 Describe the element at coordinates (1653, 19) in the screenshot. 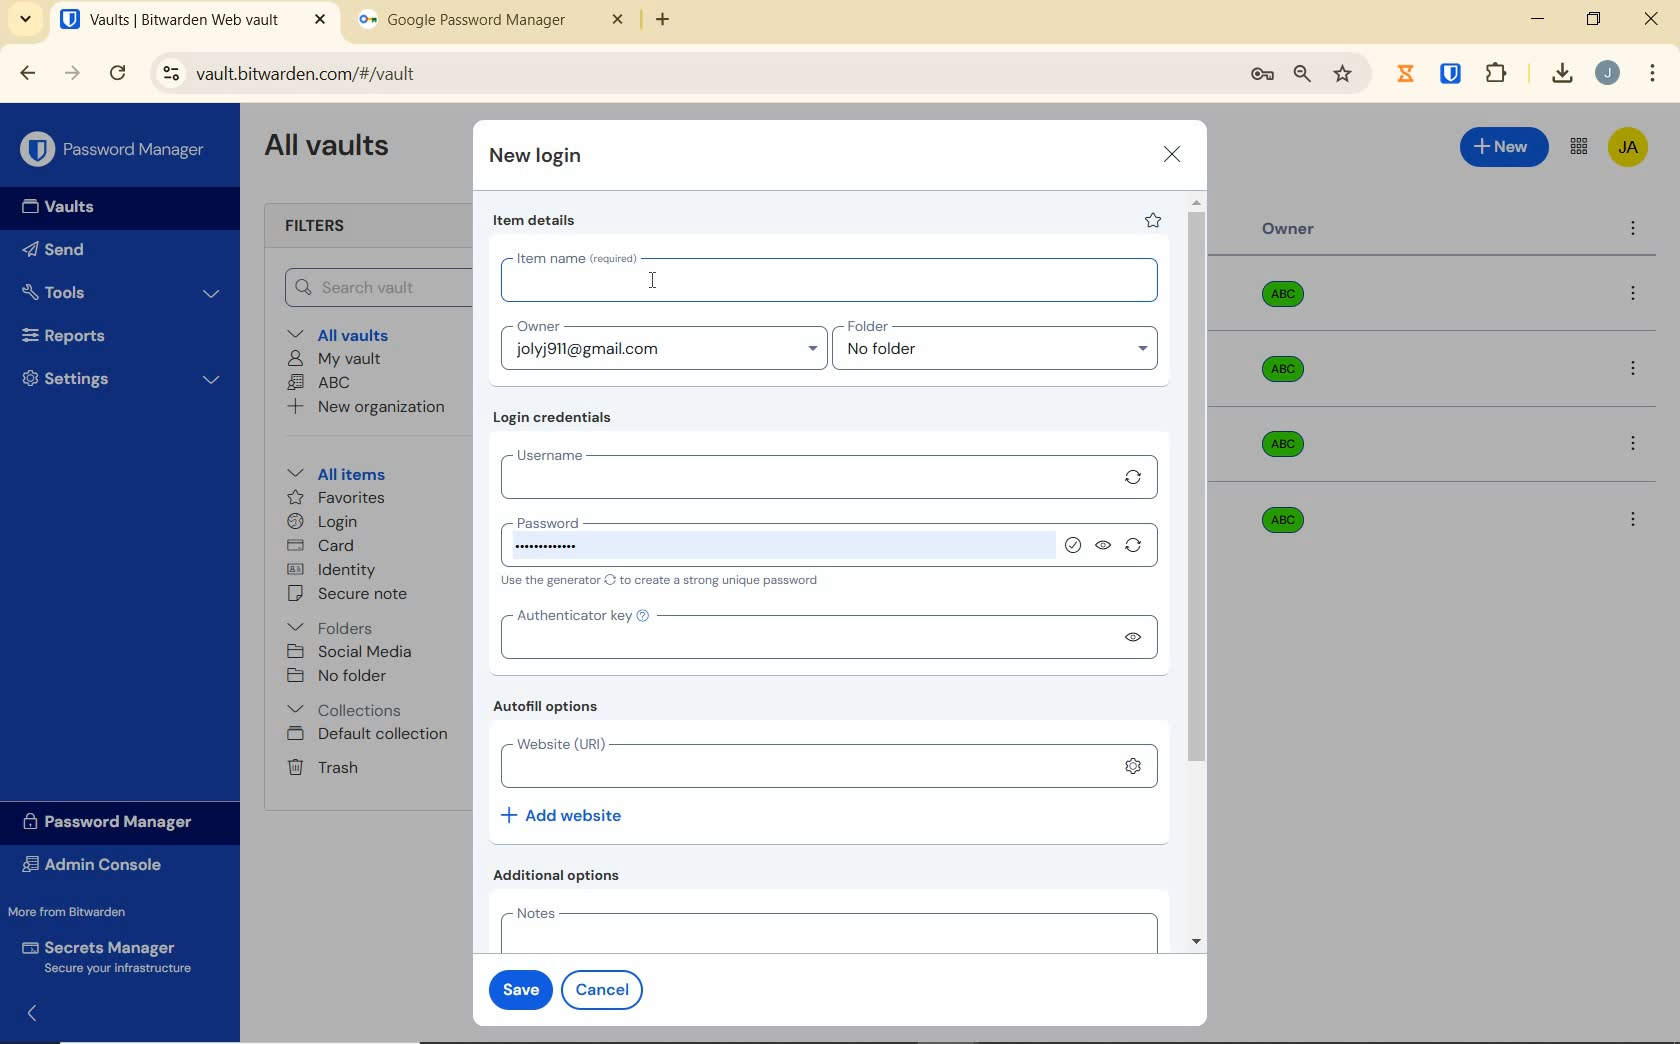

I see `close` at that location.